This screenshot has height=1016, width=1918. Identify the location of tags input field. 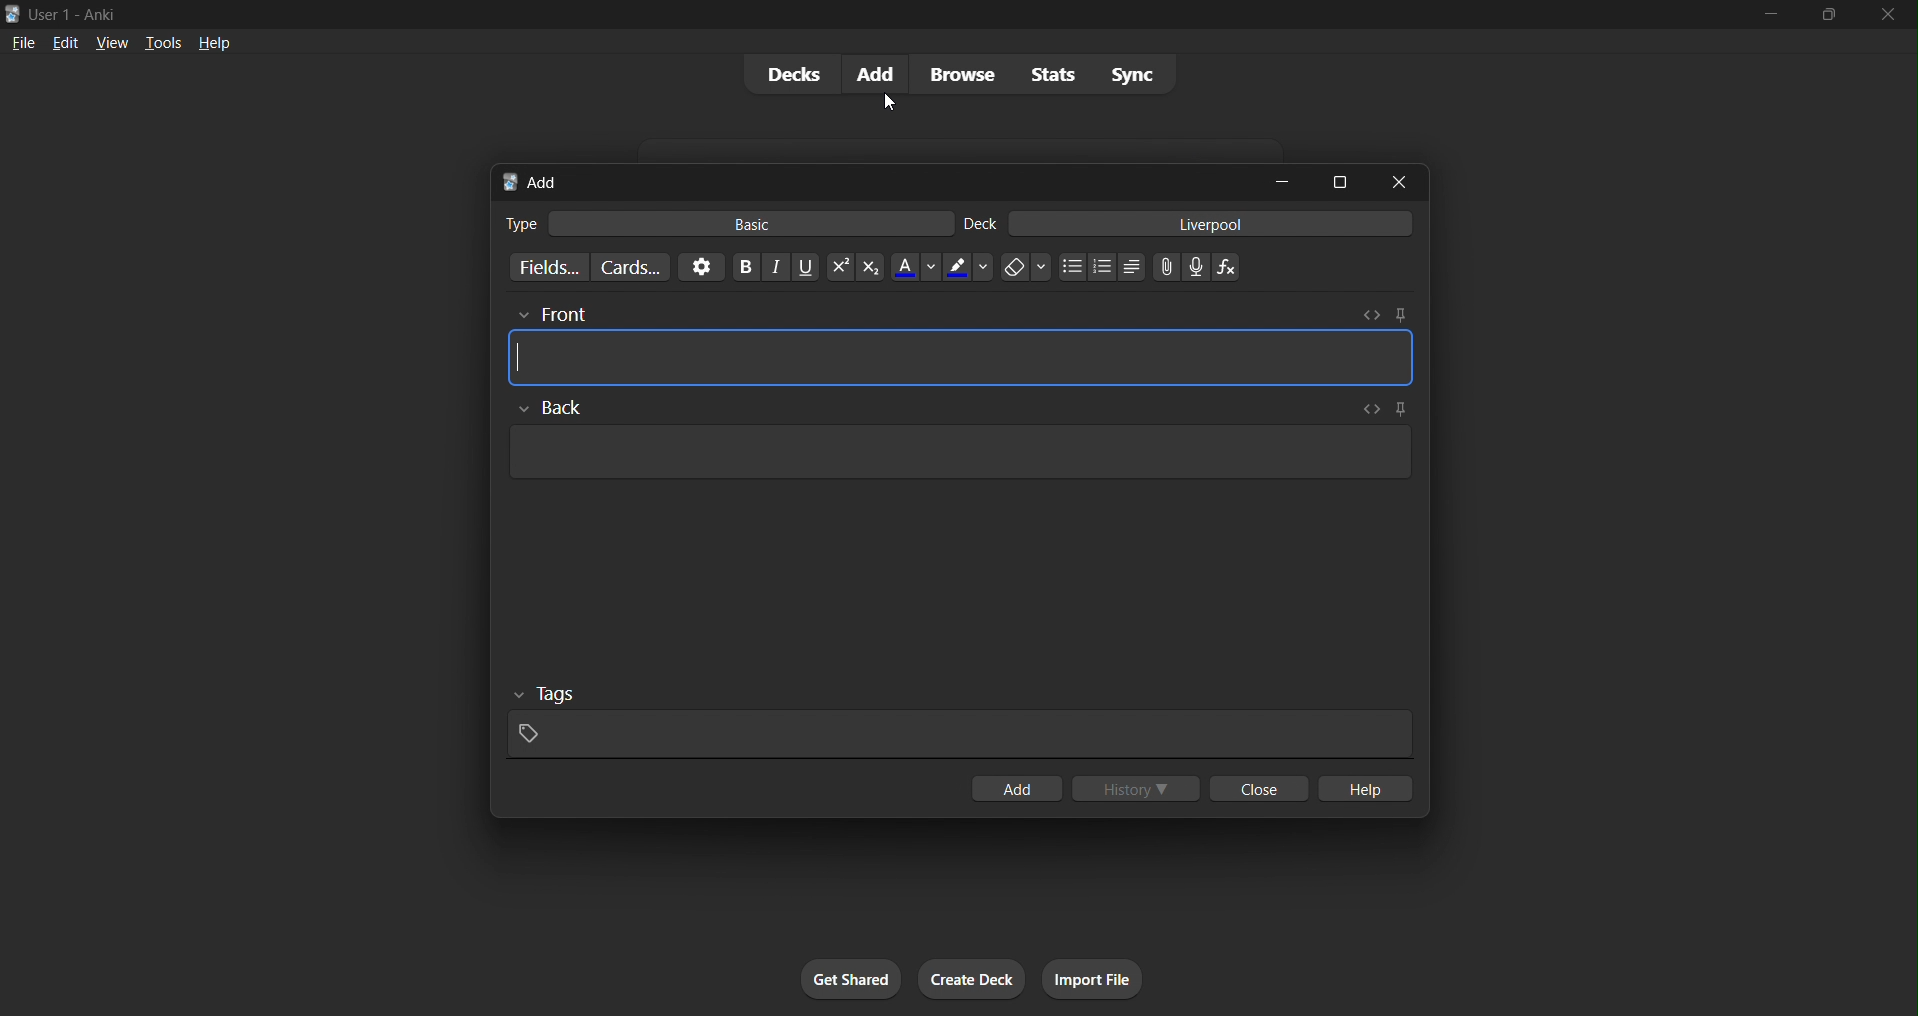
(963, 721).